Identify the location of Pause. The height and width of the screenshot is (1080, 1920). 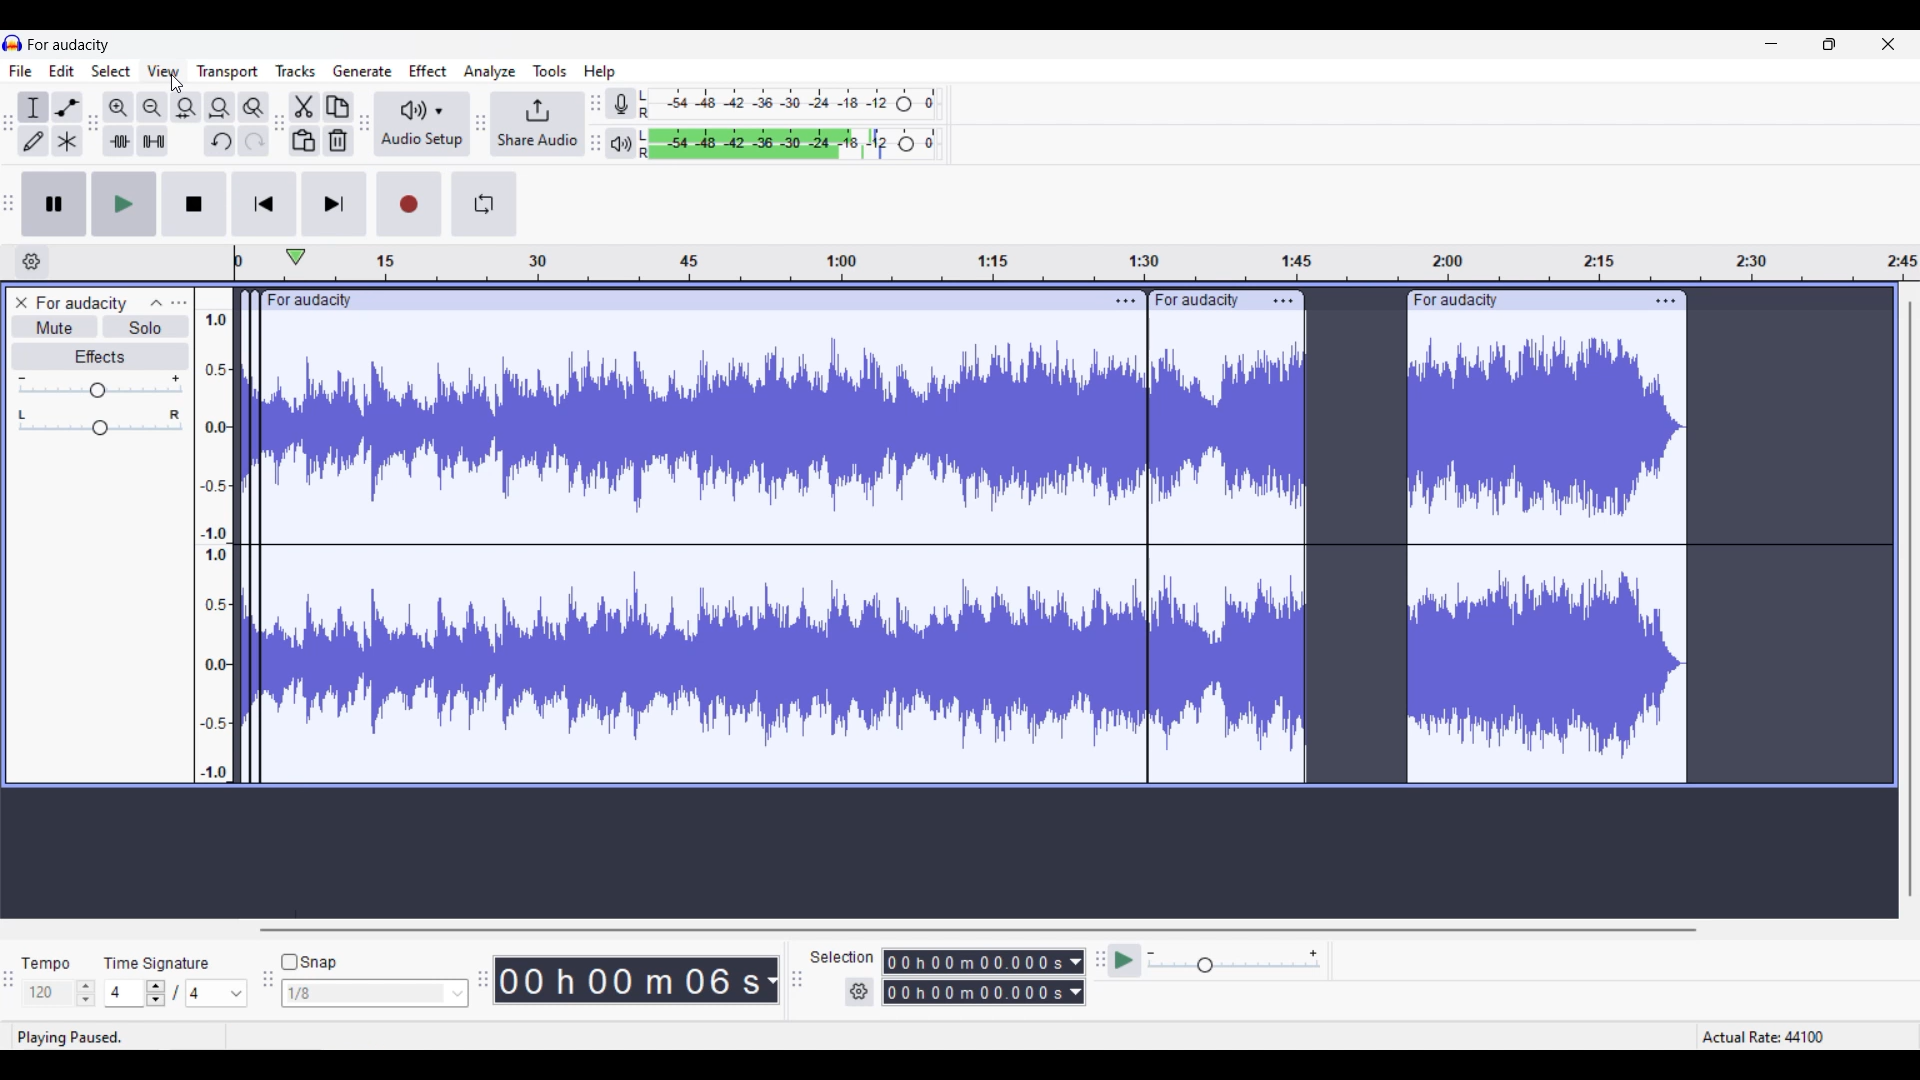
(54, 204).